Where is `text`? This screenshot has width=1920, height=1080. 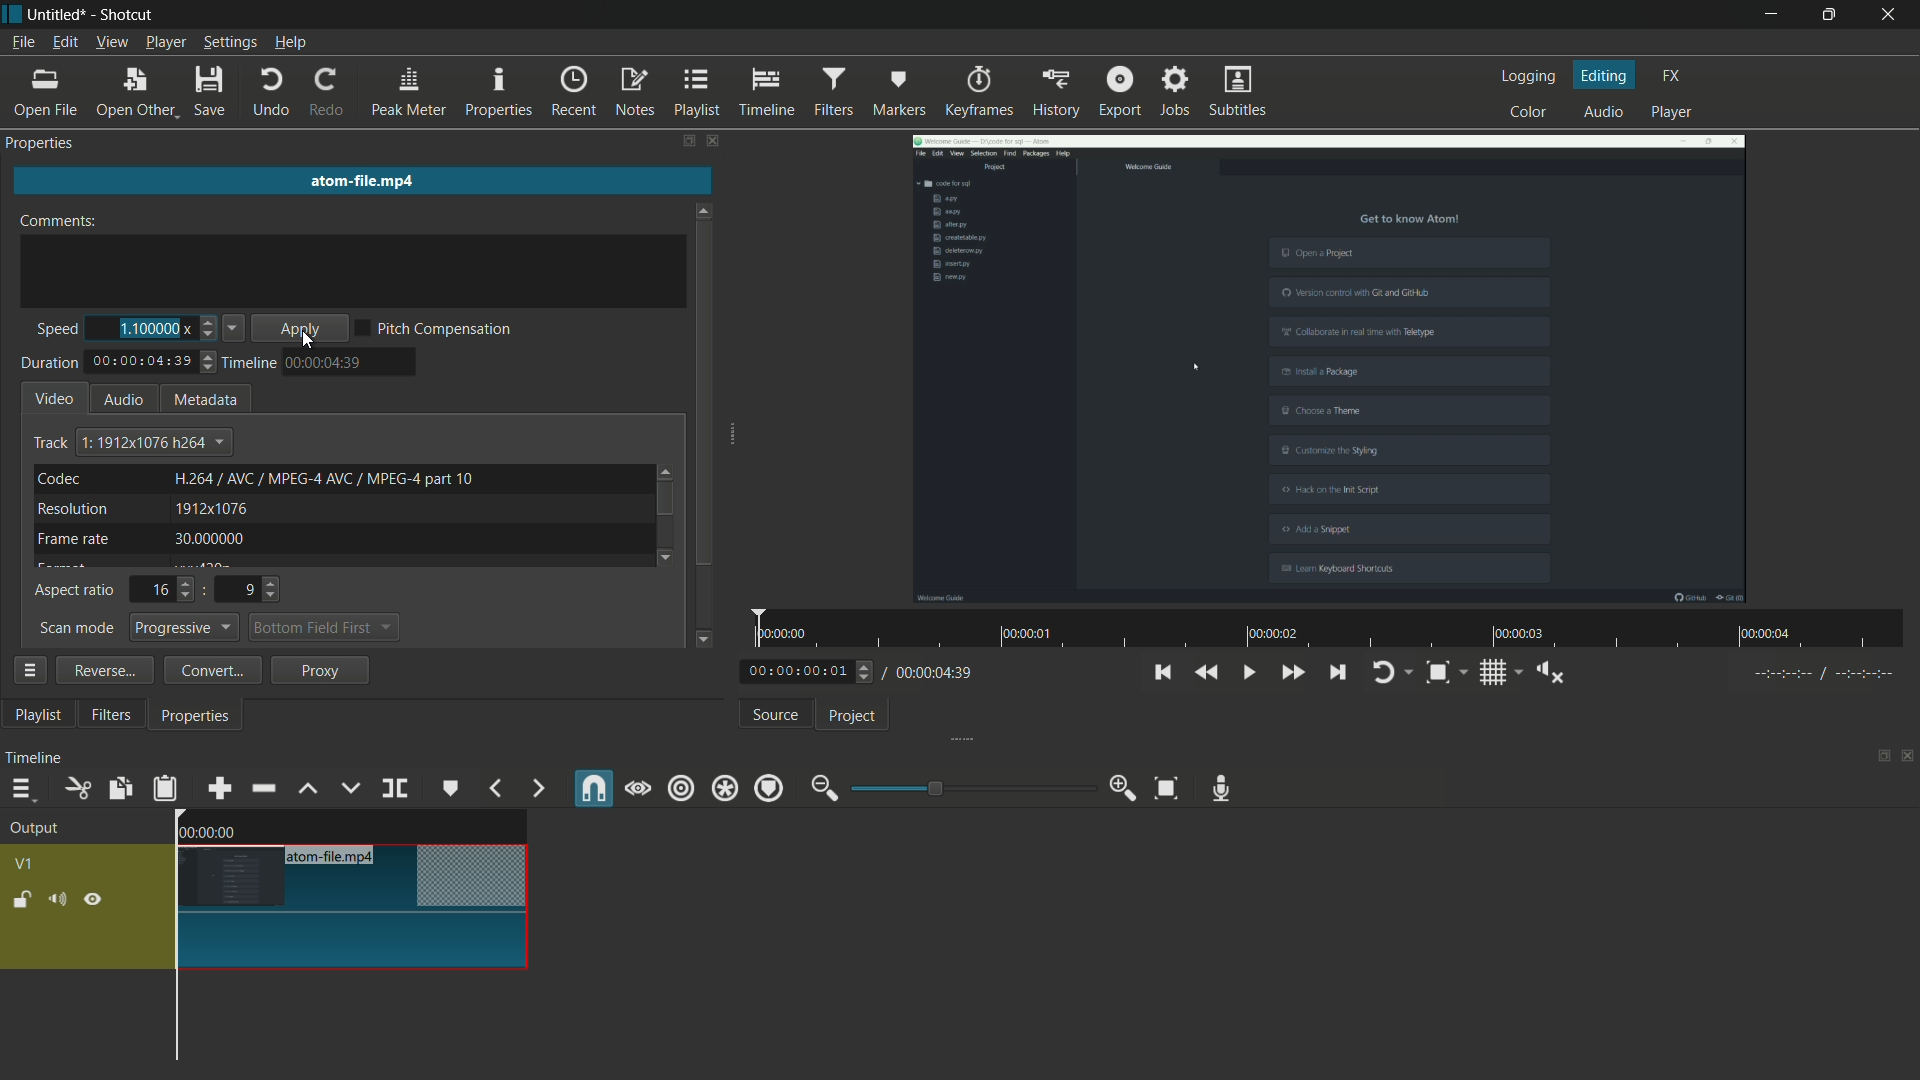
text is located at coordinates (325, 477).